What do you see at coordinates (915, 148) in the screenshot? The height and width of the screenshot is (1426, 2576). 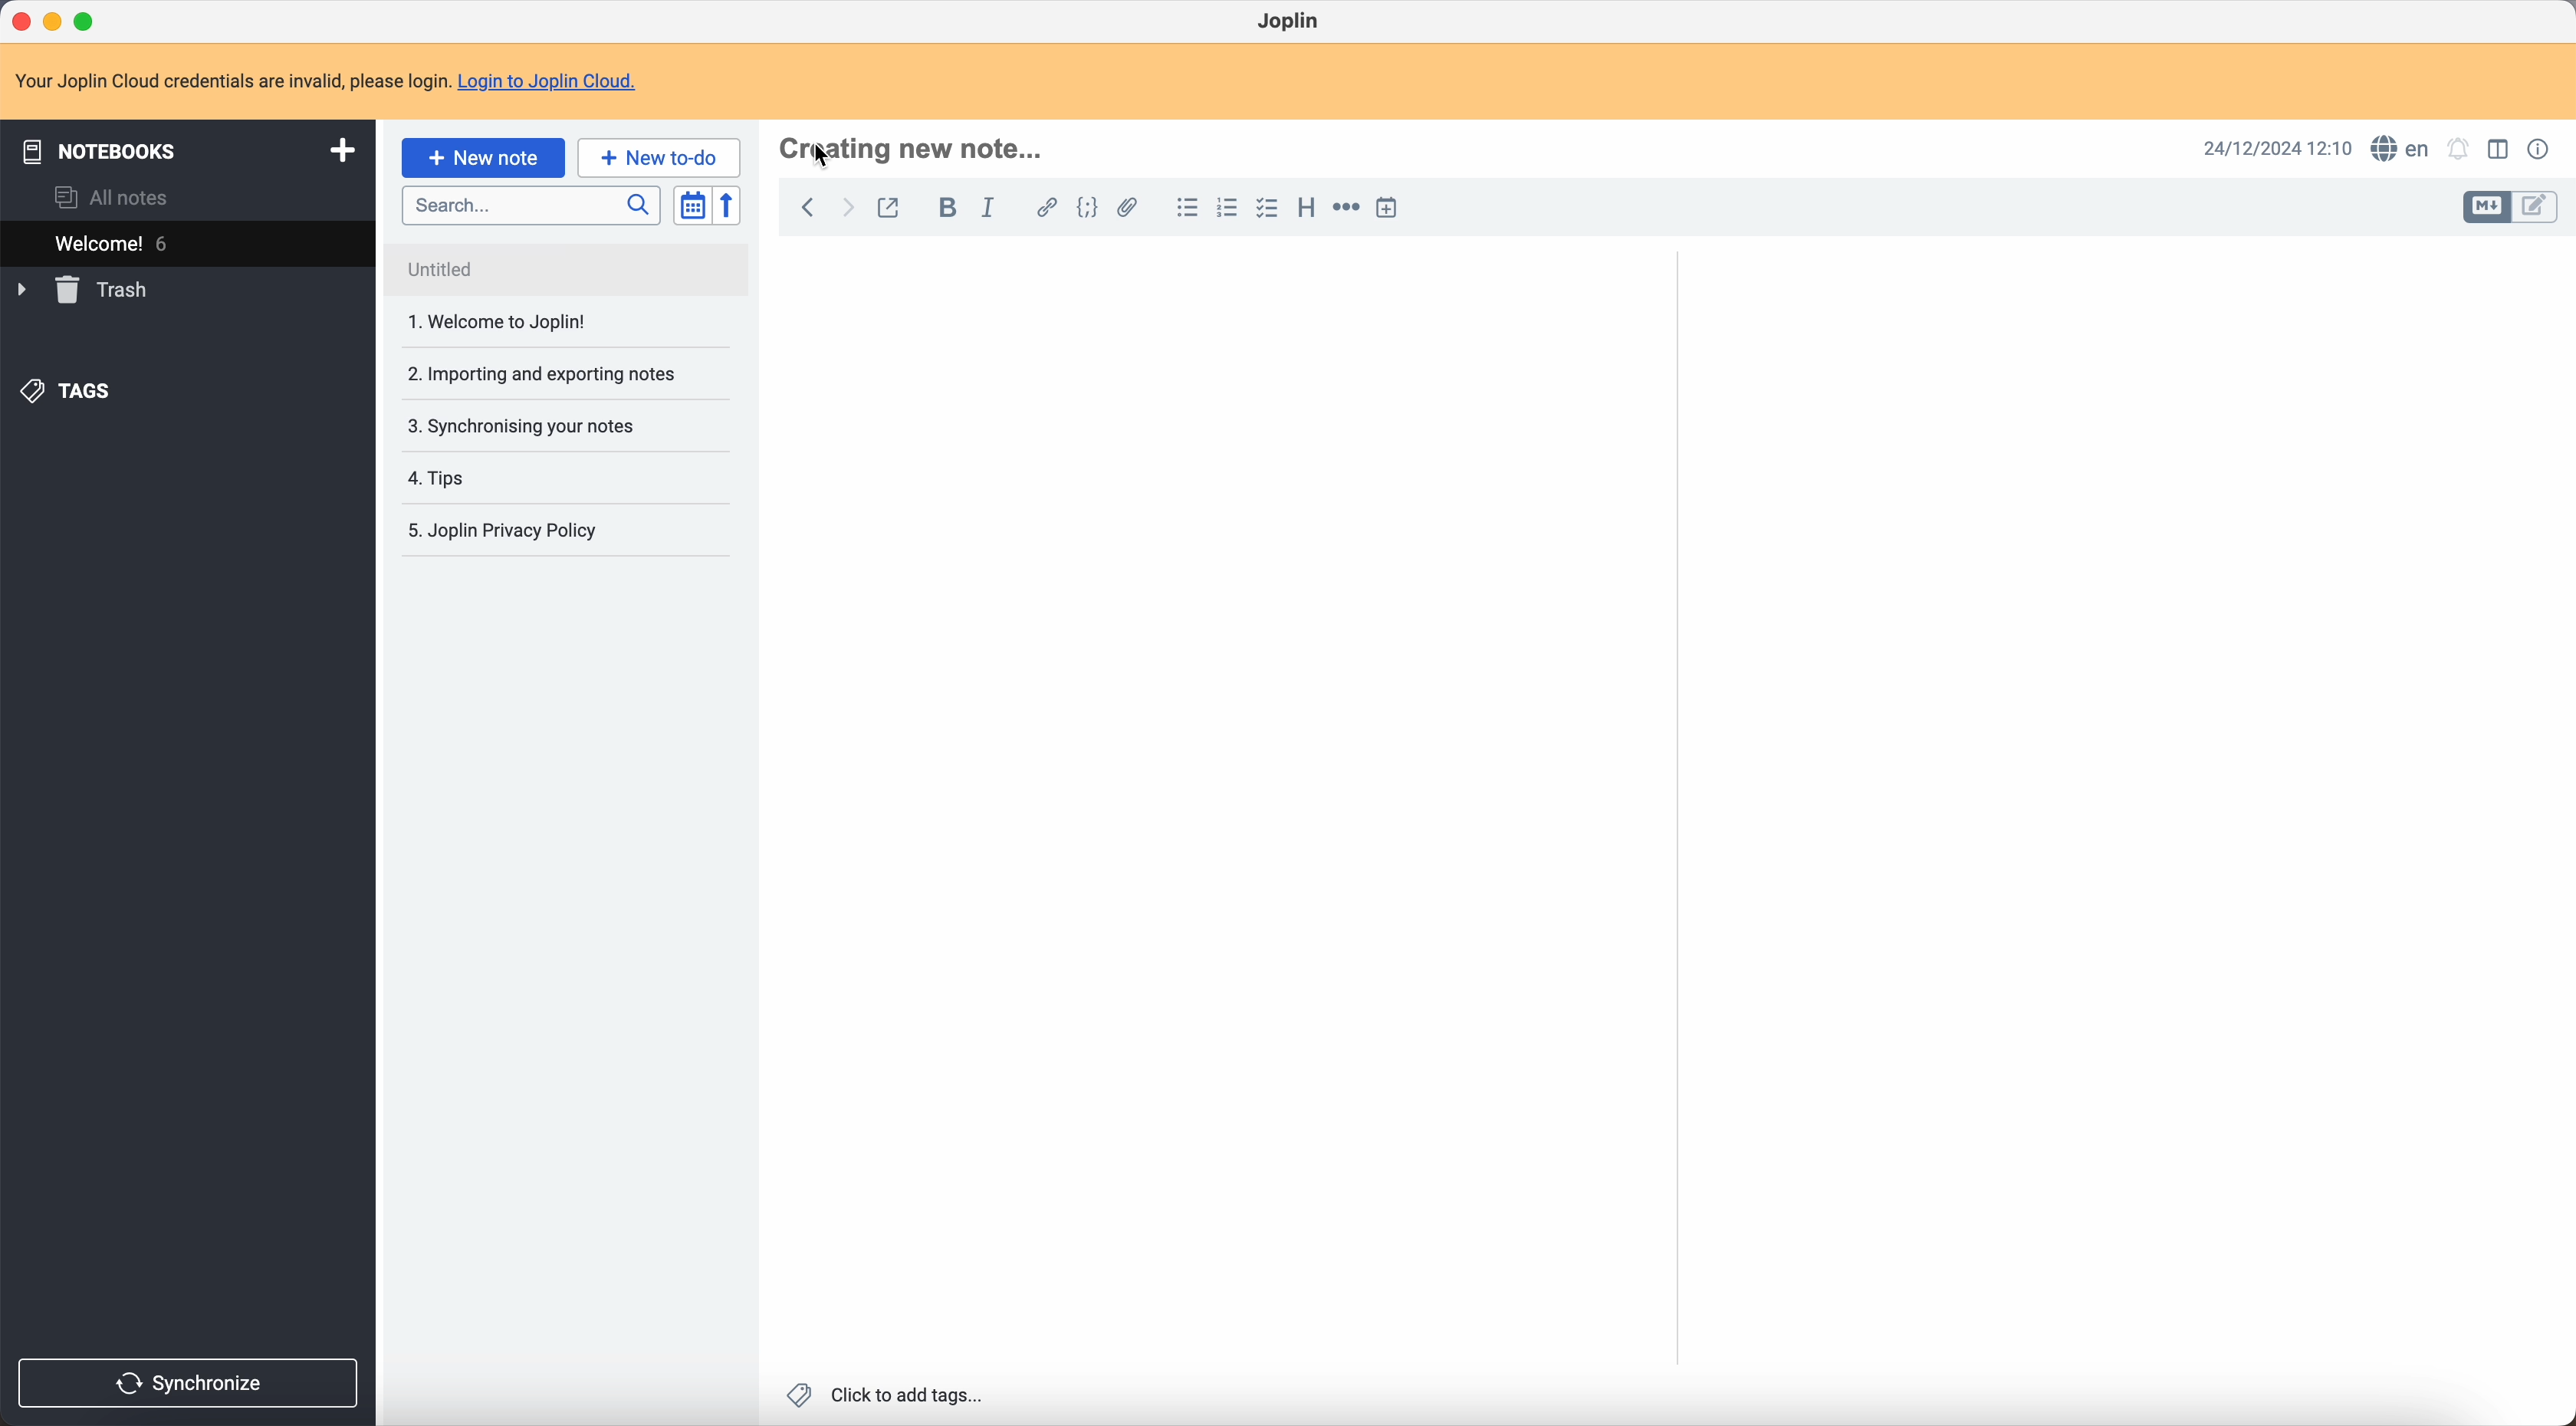 I see `click on title` at bounding box center [915, 148].